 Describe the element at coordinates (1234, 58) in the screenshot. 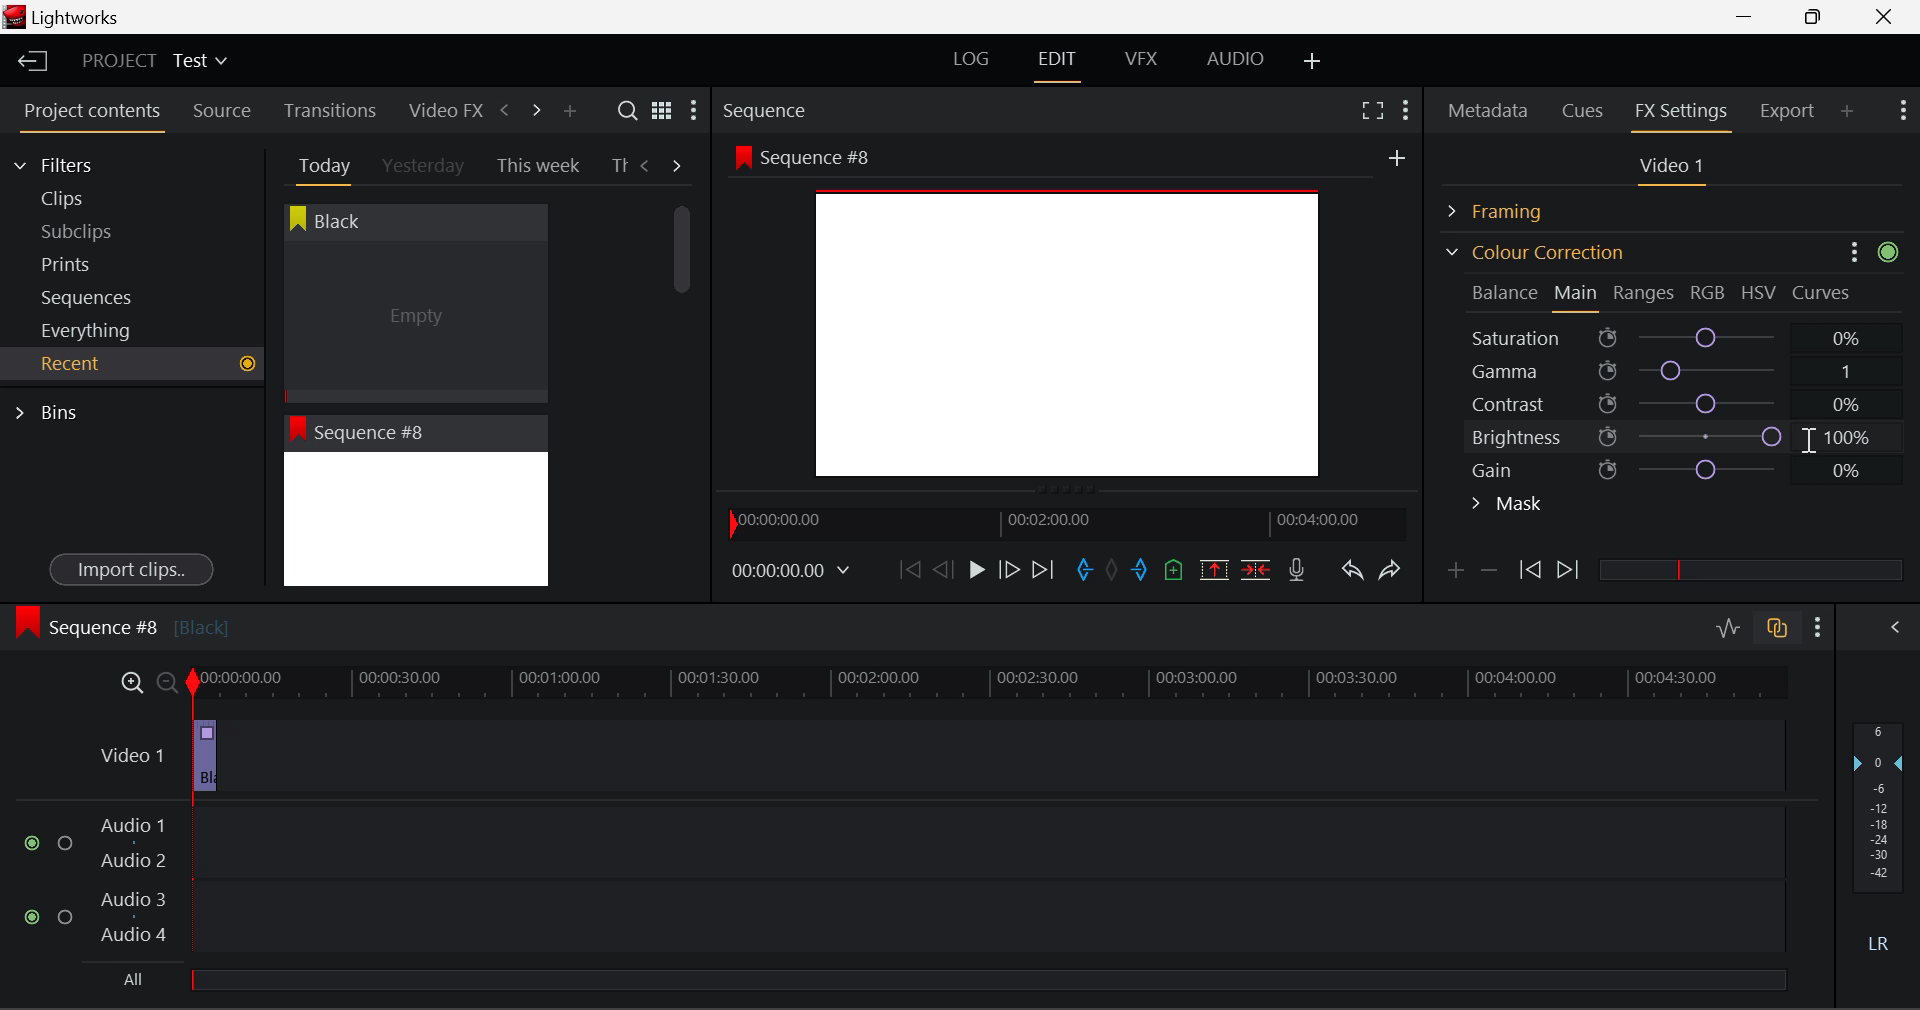

I see `AUDIO Layout` at that location.